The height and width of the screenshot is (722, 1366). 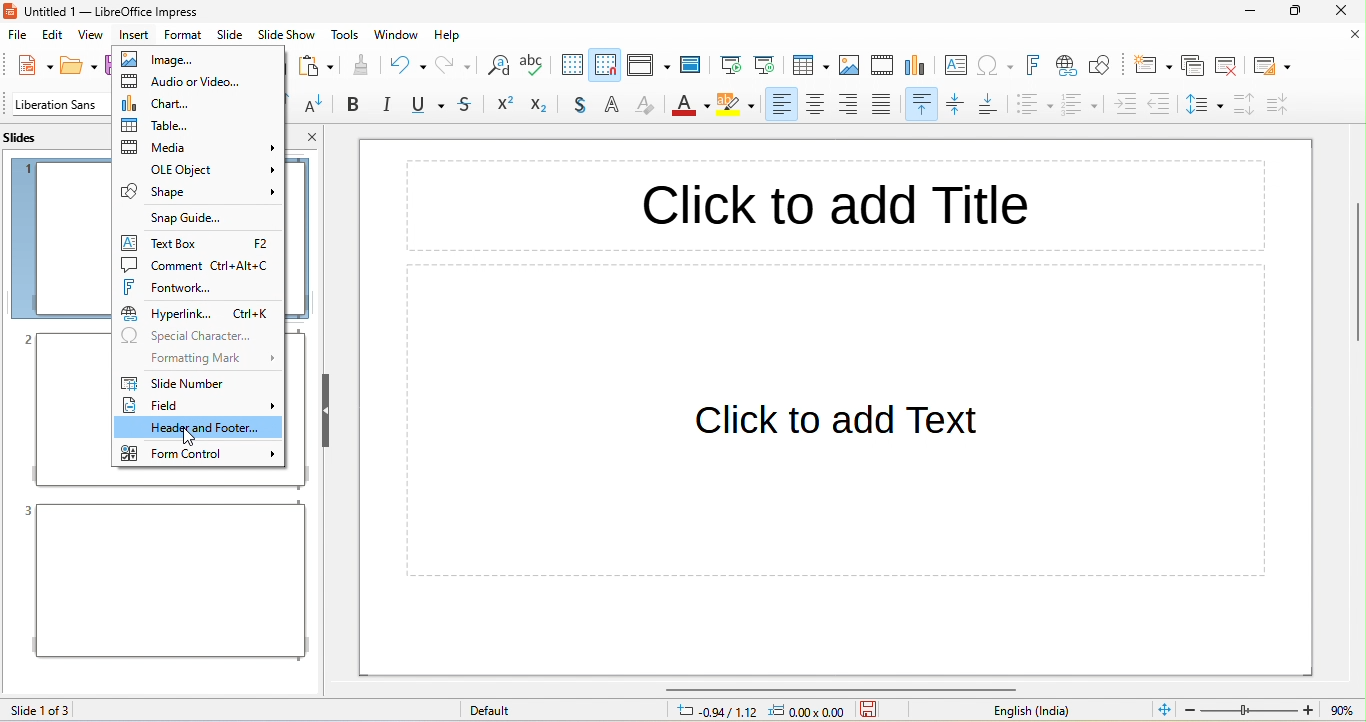 I want to click on cursor movement, so click(x=190, y=439).